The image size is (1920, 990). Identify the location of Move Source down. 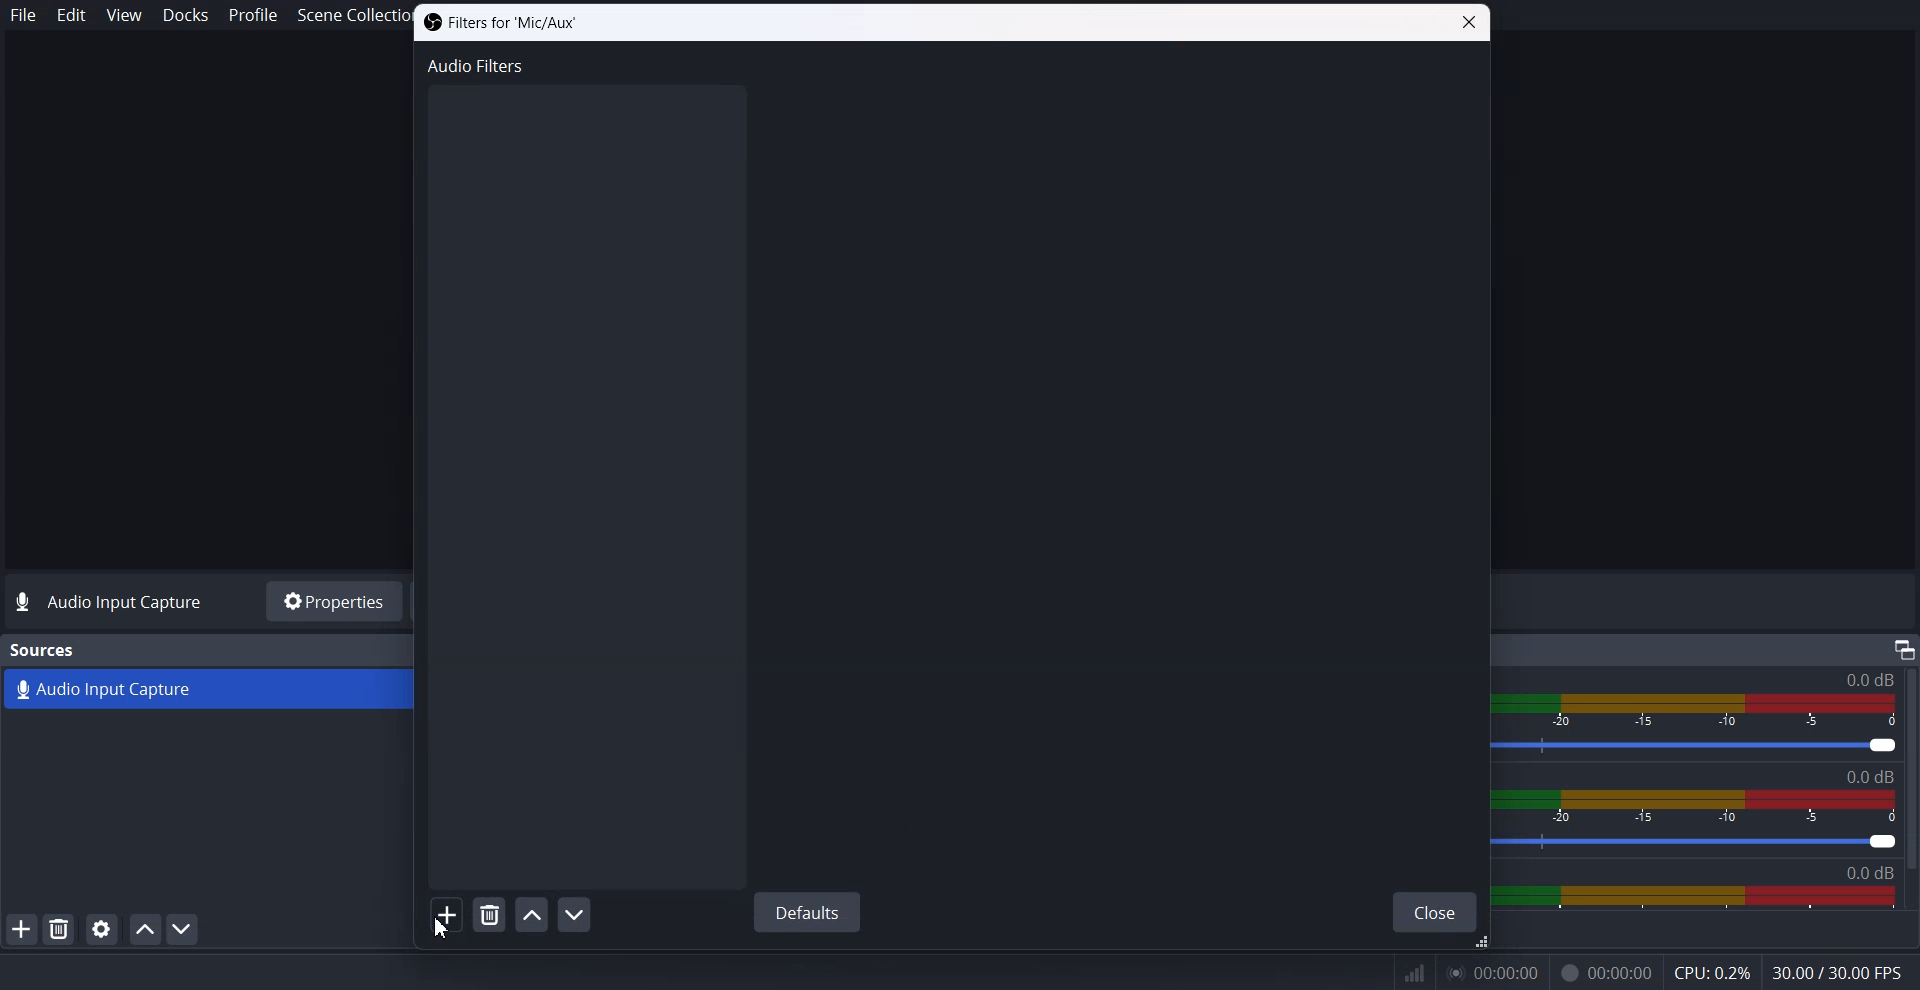
(183, 928).